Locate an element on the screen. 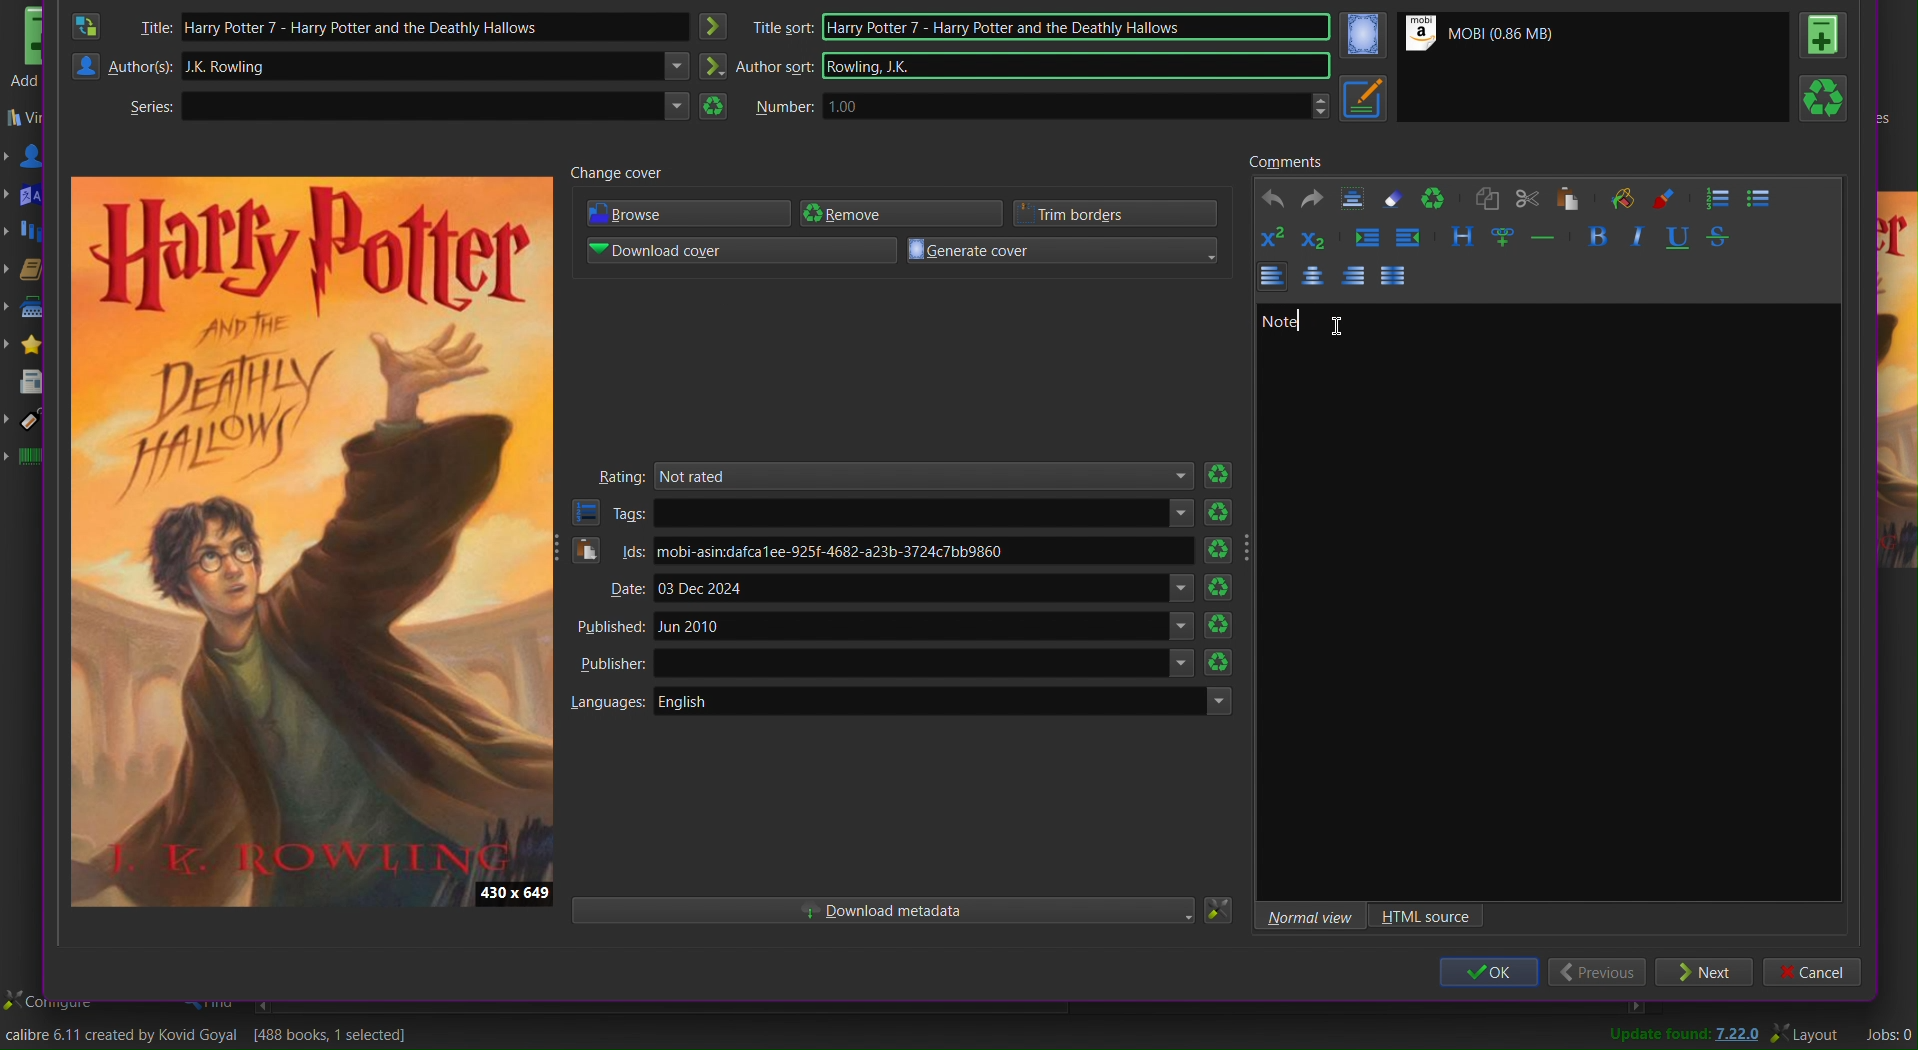  title sort is located at coordinates (783, 25).